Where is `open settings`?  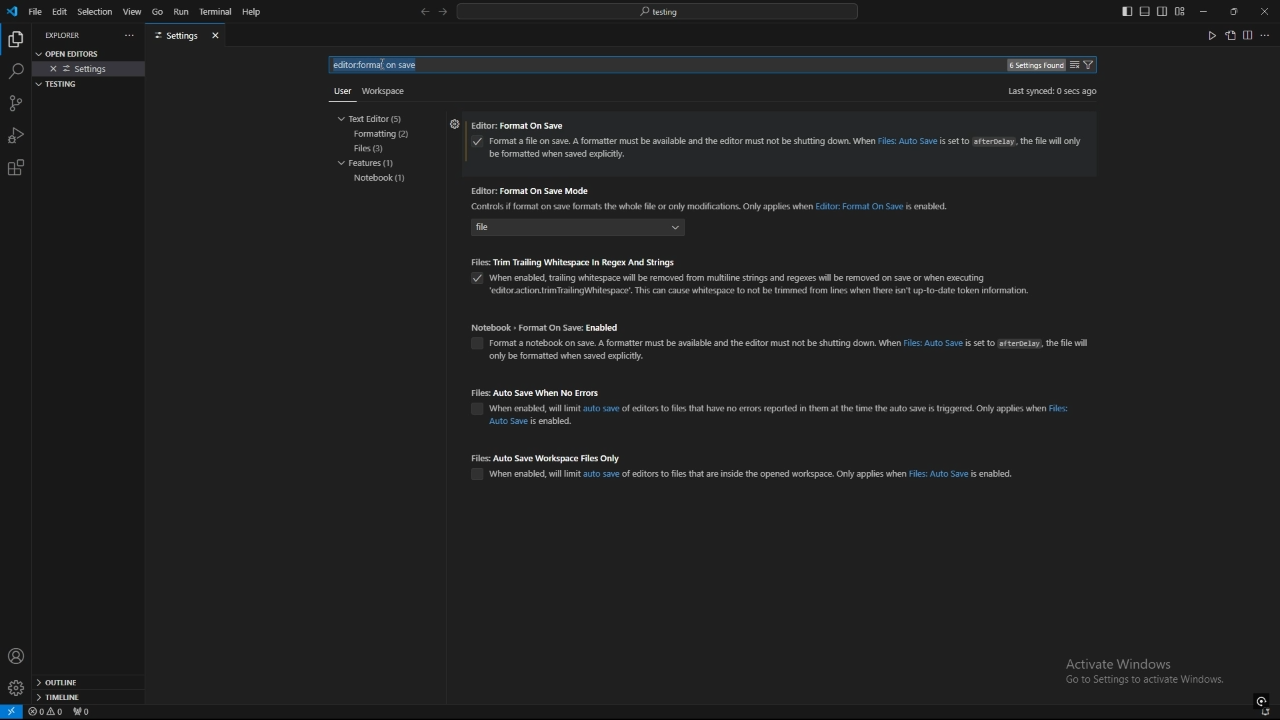
open settings is located at coordinates (74, 52).